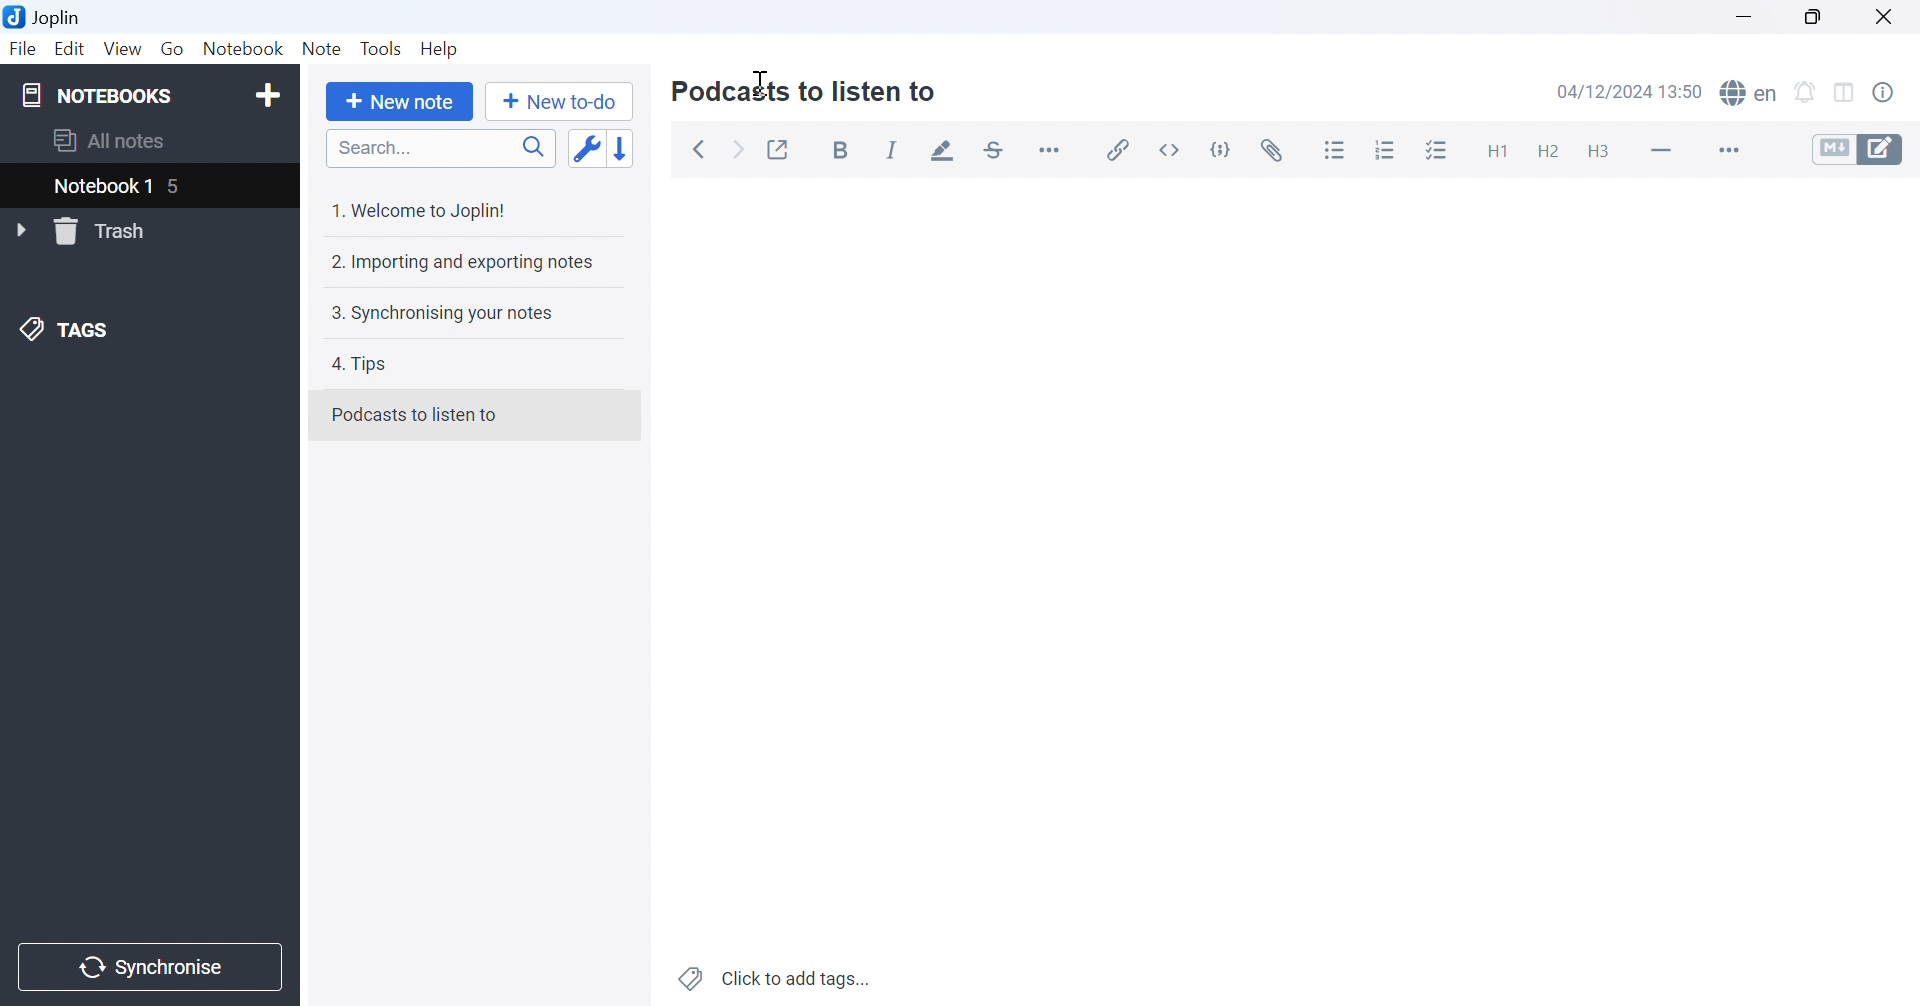  What do you see at coordinates (267, 98) in the screenshot?
I see `Add notebook` at bounding box center [267, 98].